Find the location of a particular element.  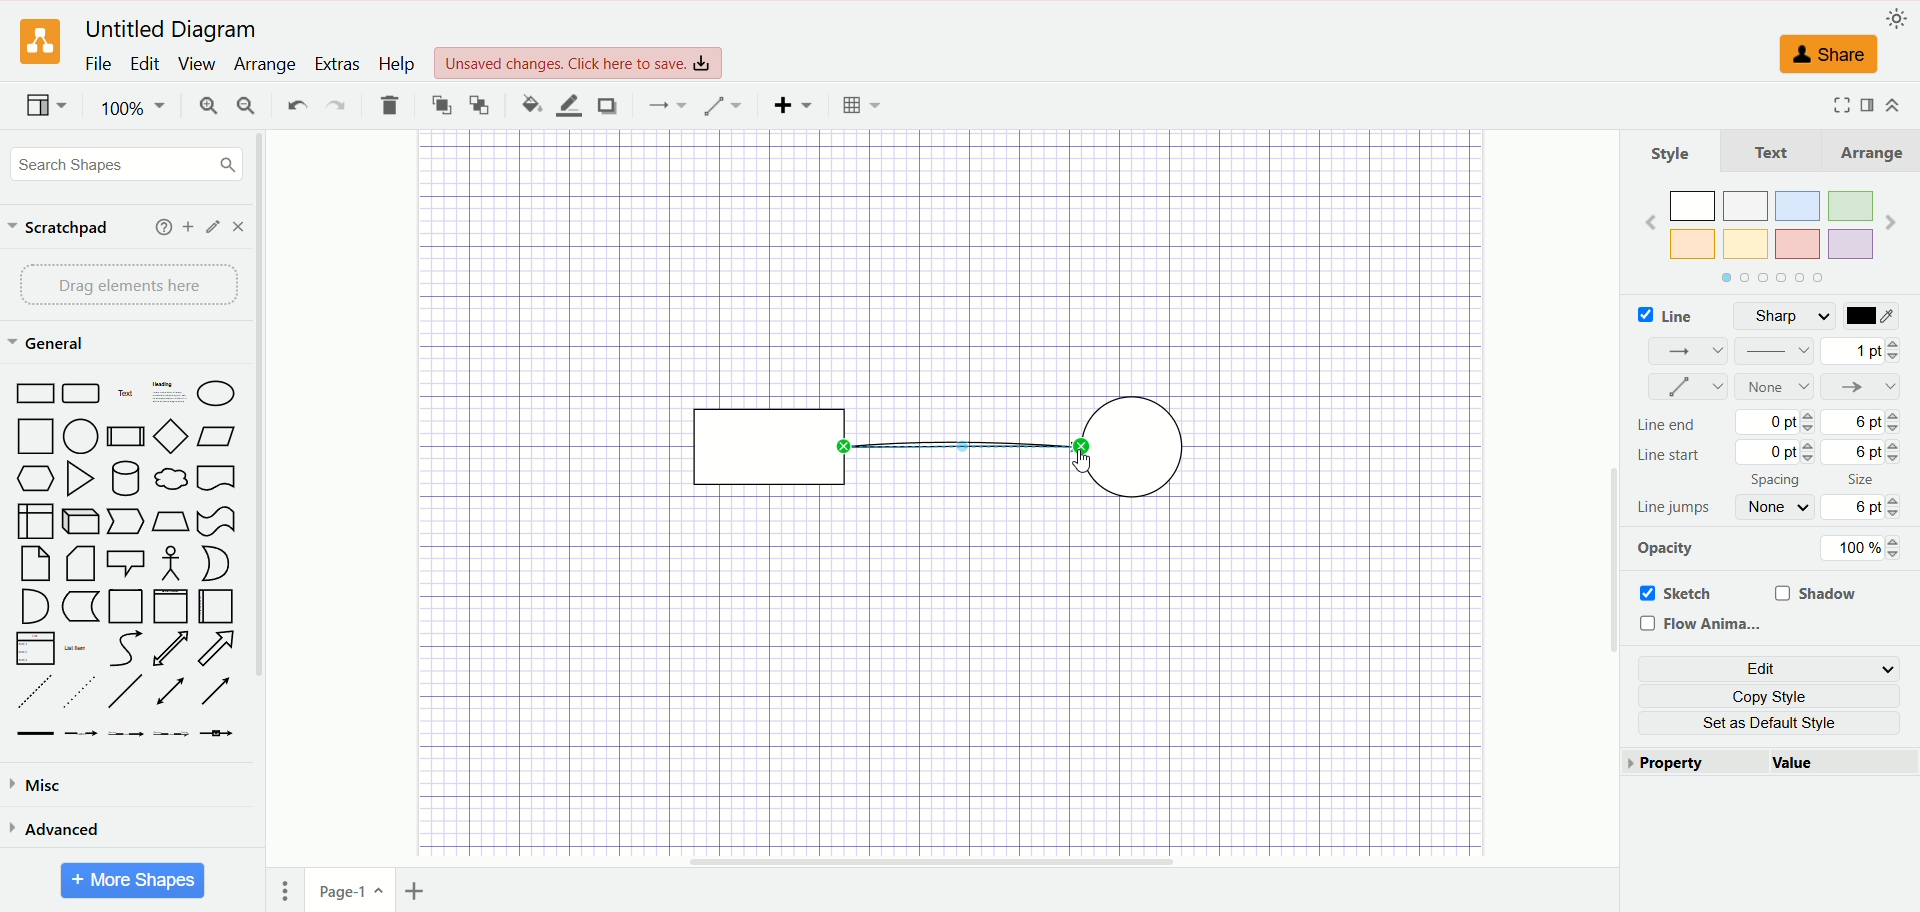

Triangle is located at coordinates (83, 479).